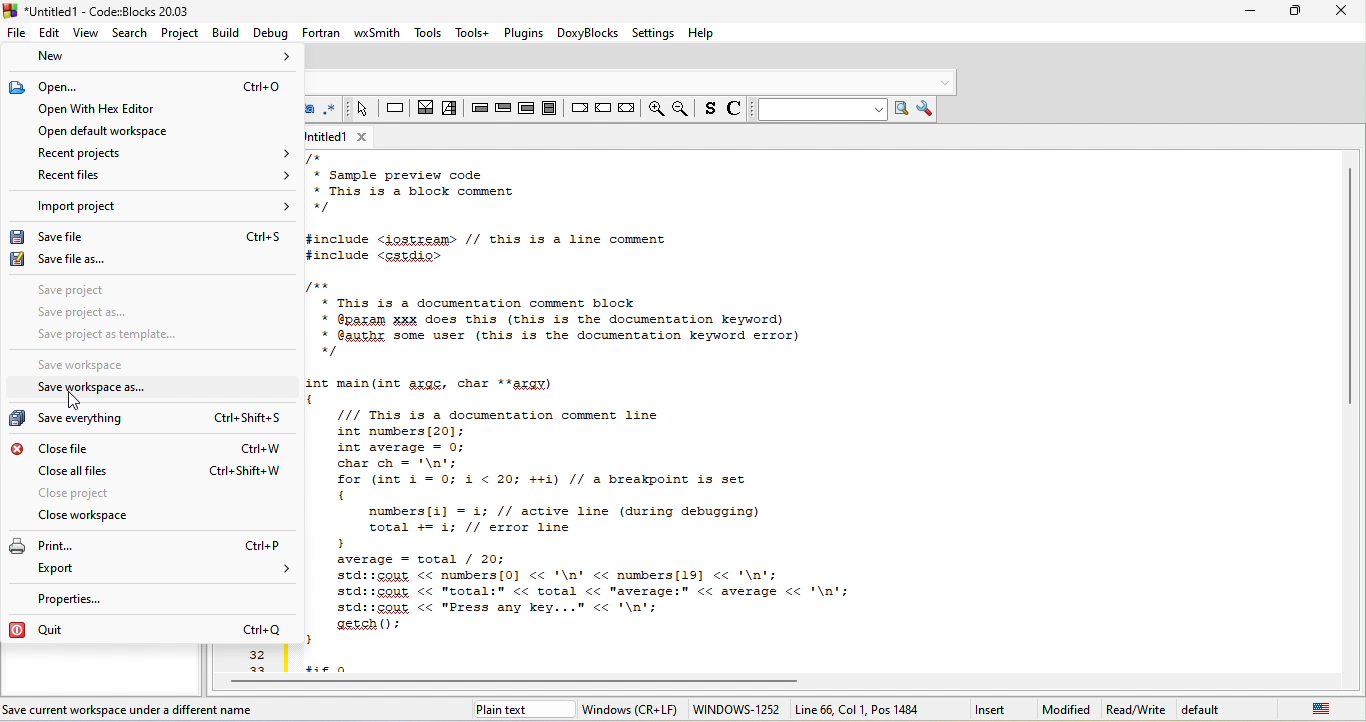  Describe the element at coordinates (360, 136) in the screenshot. I see `close` at that location.